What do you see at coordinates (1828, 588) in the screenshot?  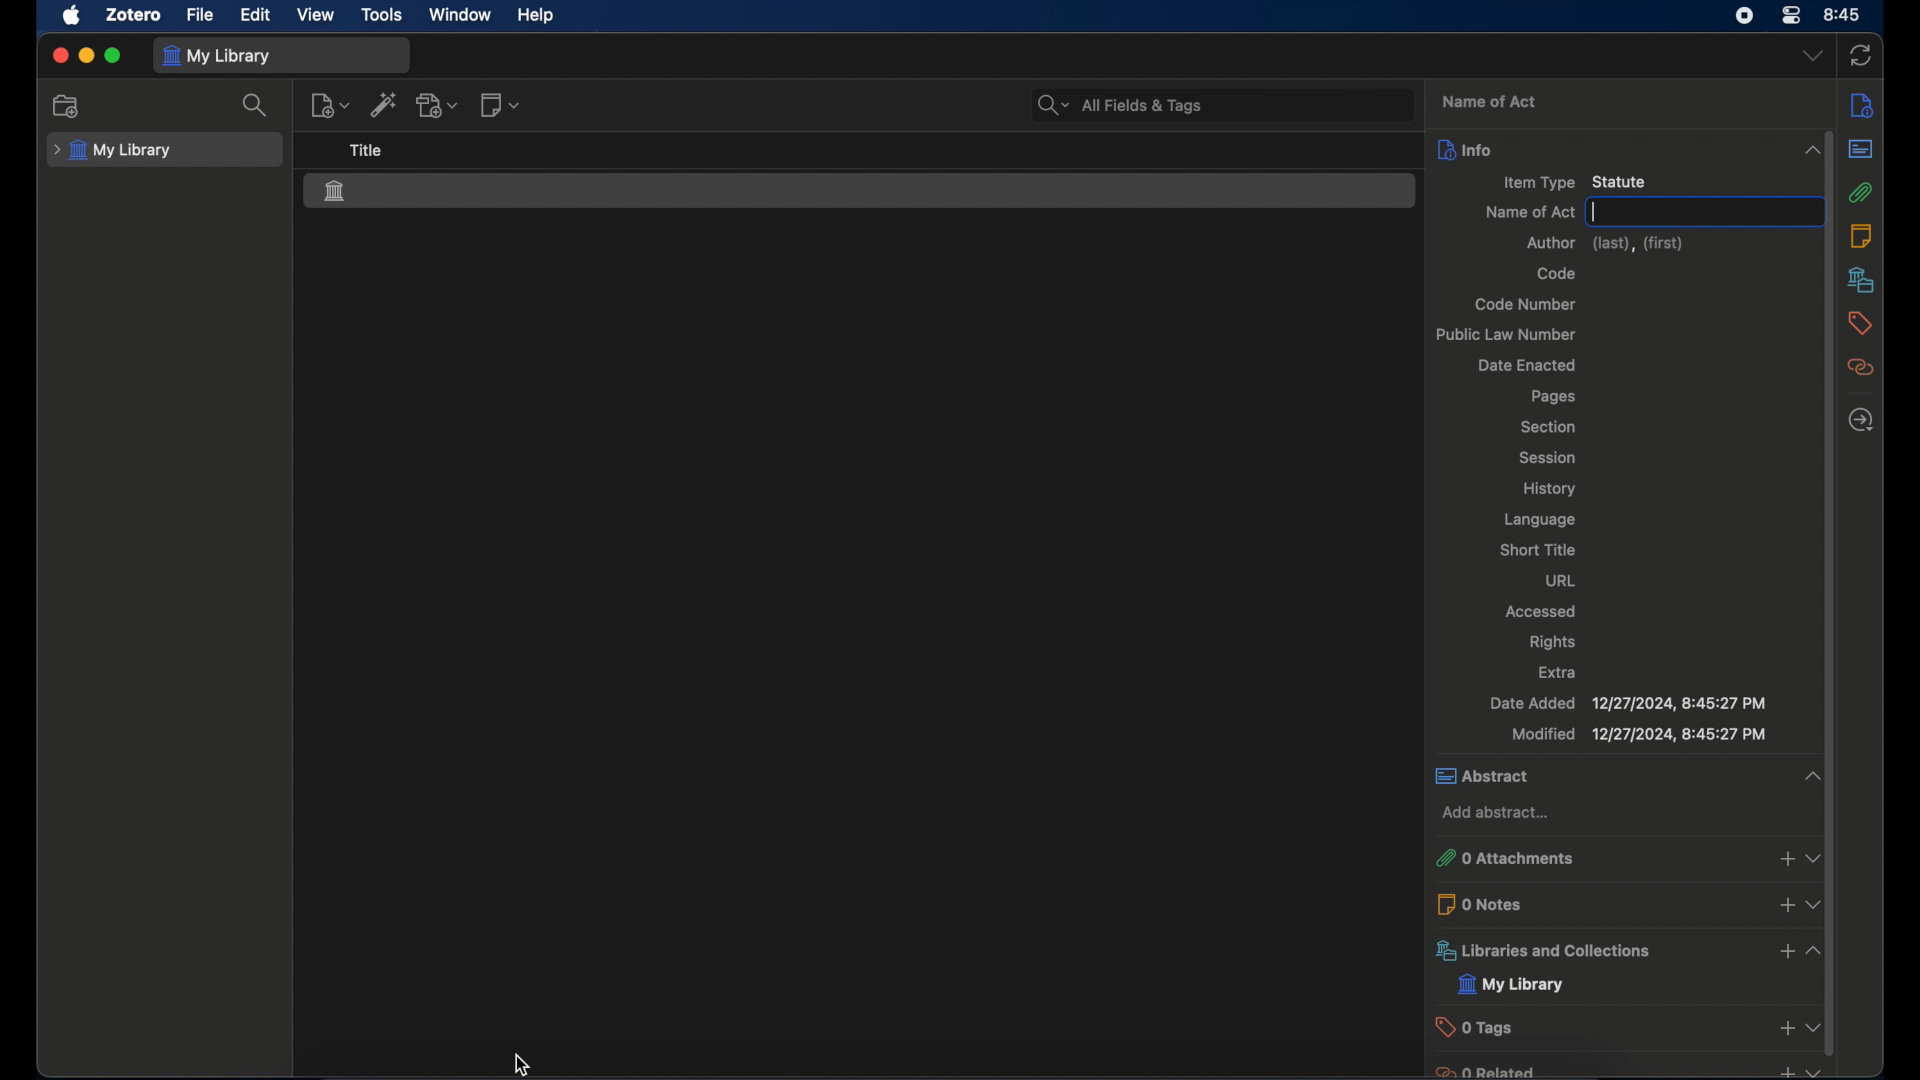 I see `vertical scrollbar` at bounding box center [1828, 588].